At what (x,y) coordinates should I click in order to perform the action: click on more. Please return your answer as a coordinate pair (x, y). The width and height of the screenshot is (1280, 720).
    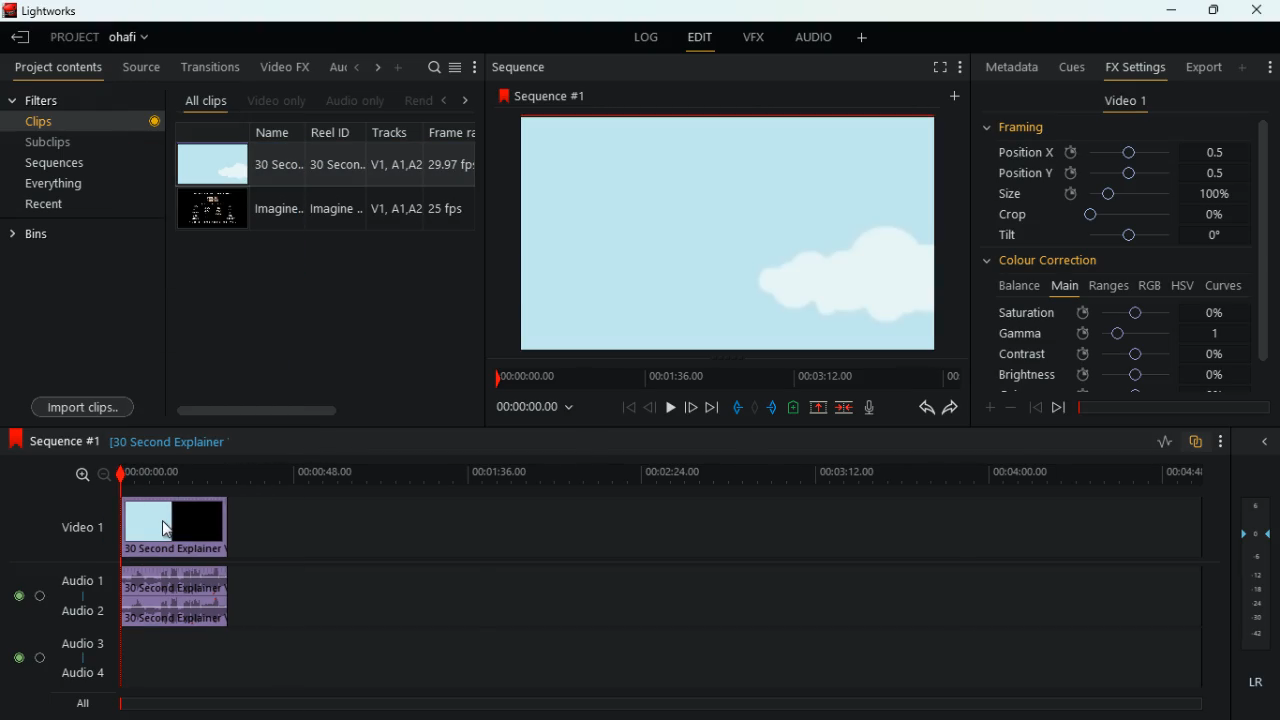
    Looking at the image, I should click on (1244, 67).